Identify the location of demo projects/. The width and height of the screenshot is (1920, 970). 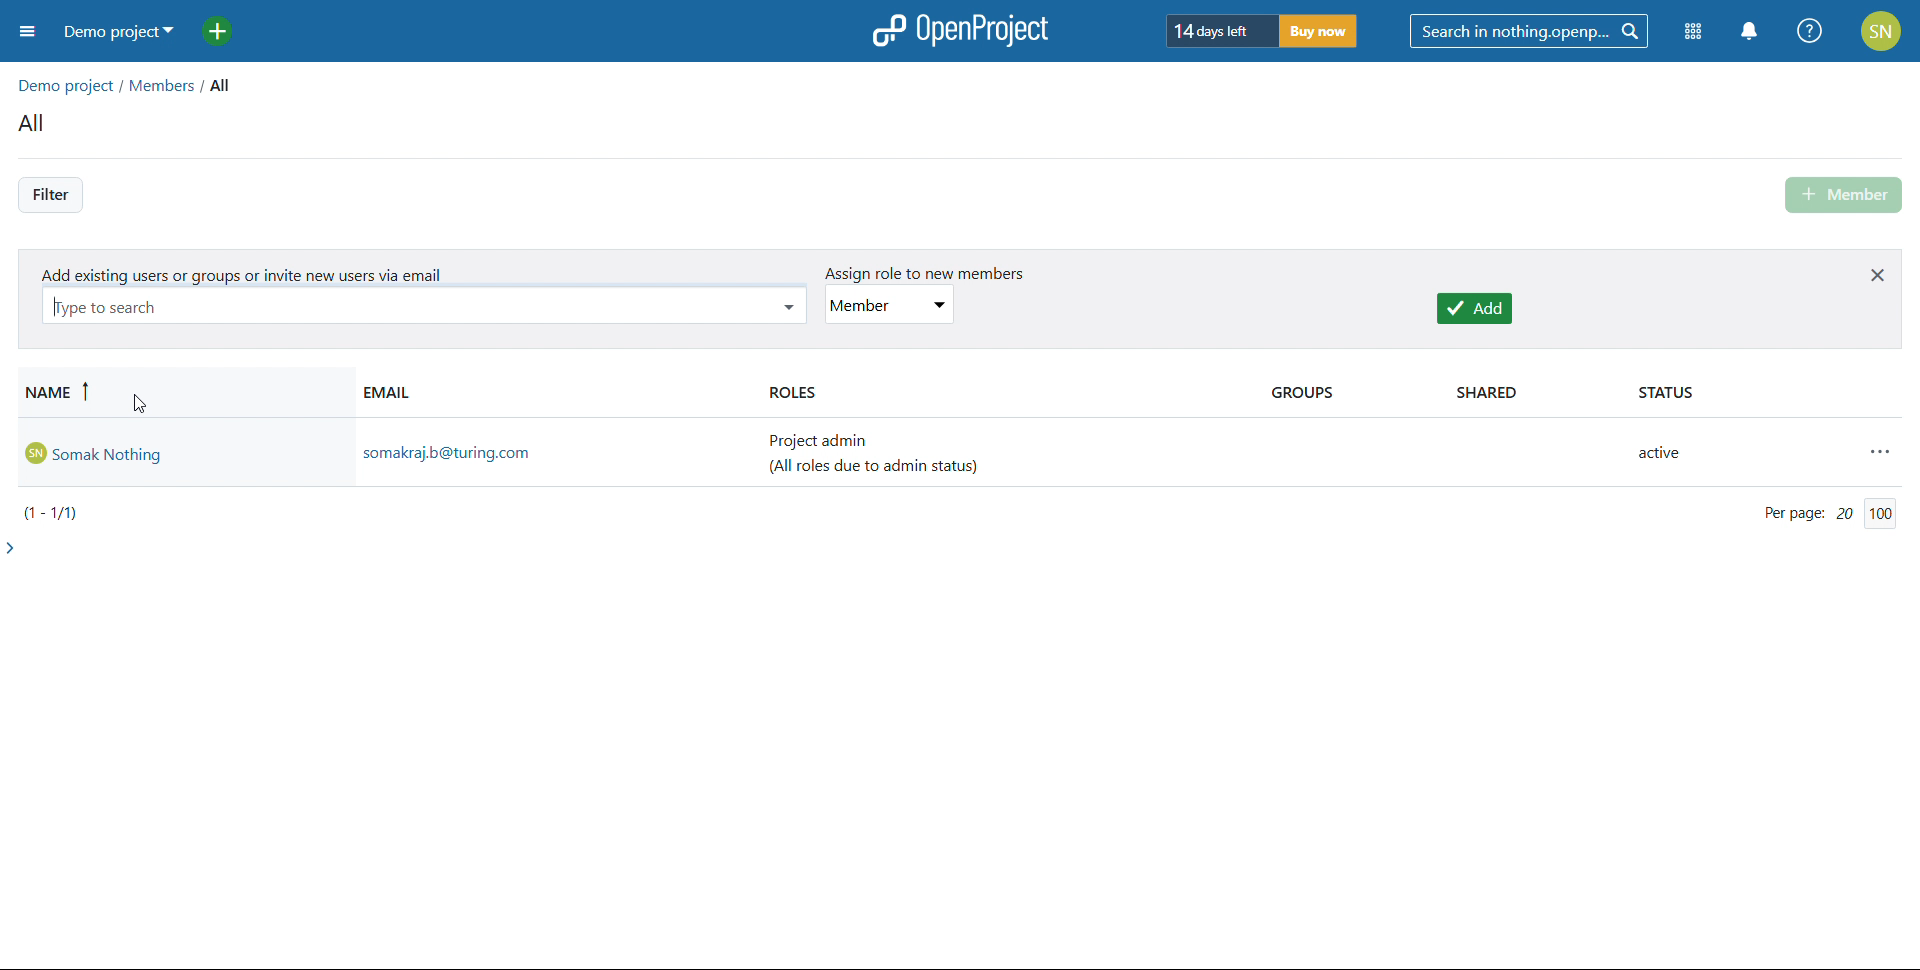
(68, 83).